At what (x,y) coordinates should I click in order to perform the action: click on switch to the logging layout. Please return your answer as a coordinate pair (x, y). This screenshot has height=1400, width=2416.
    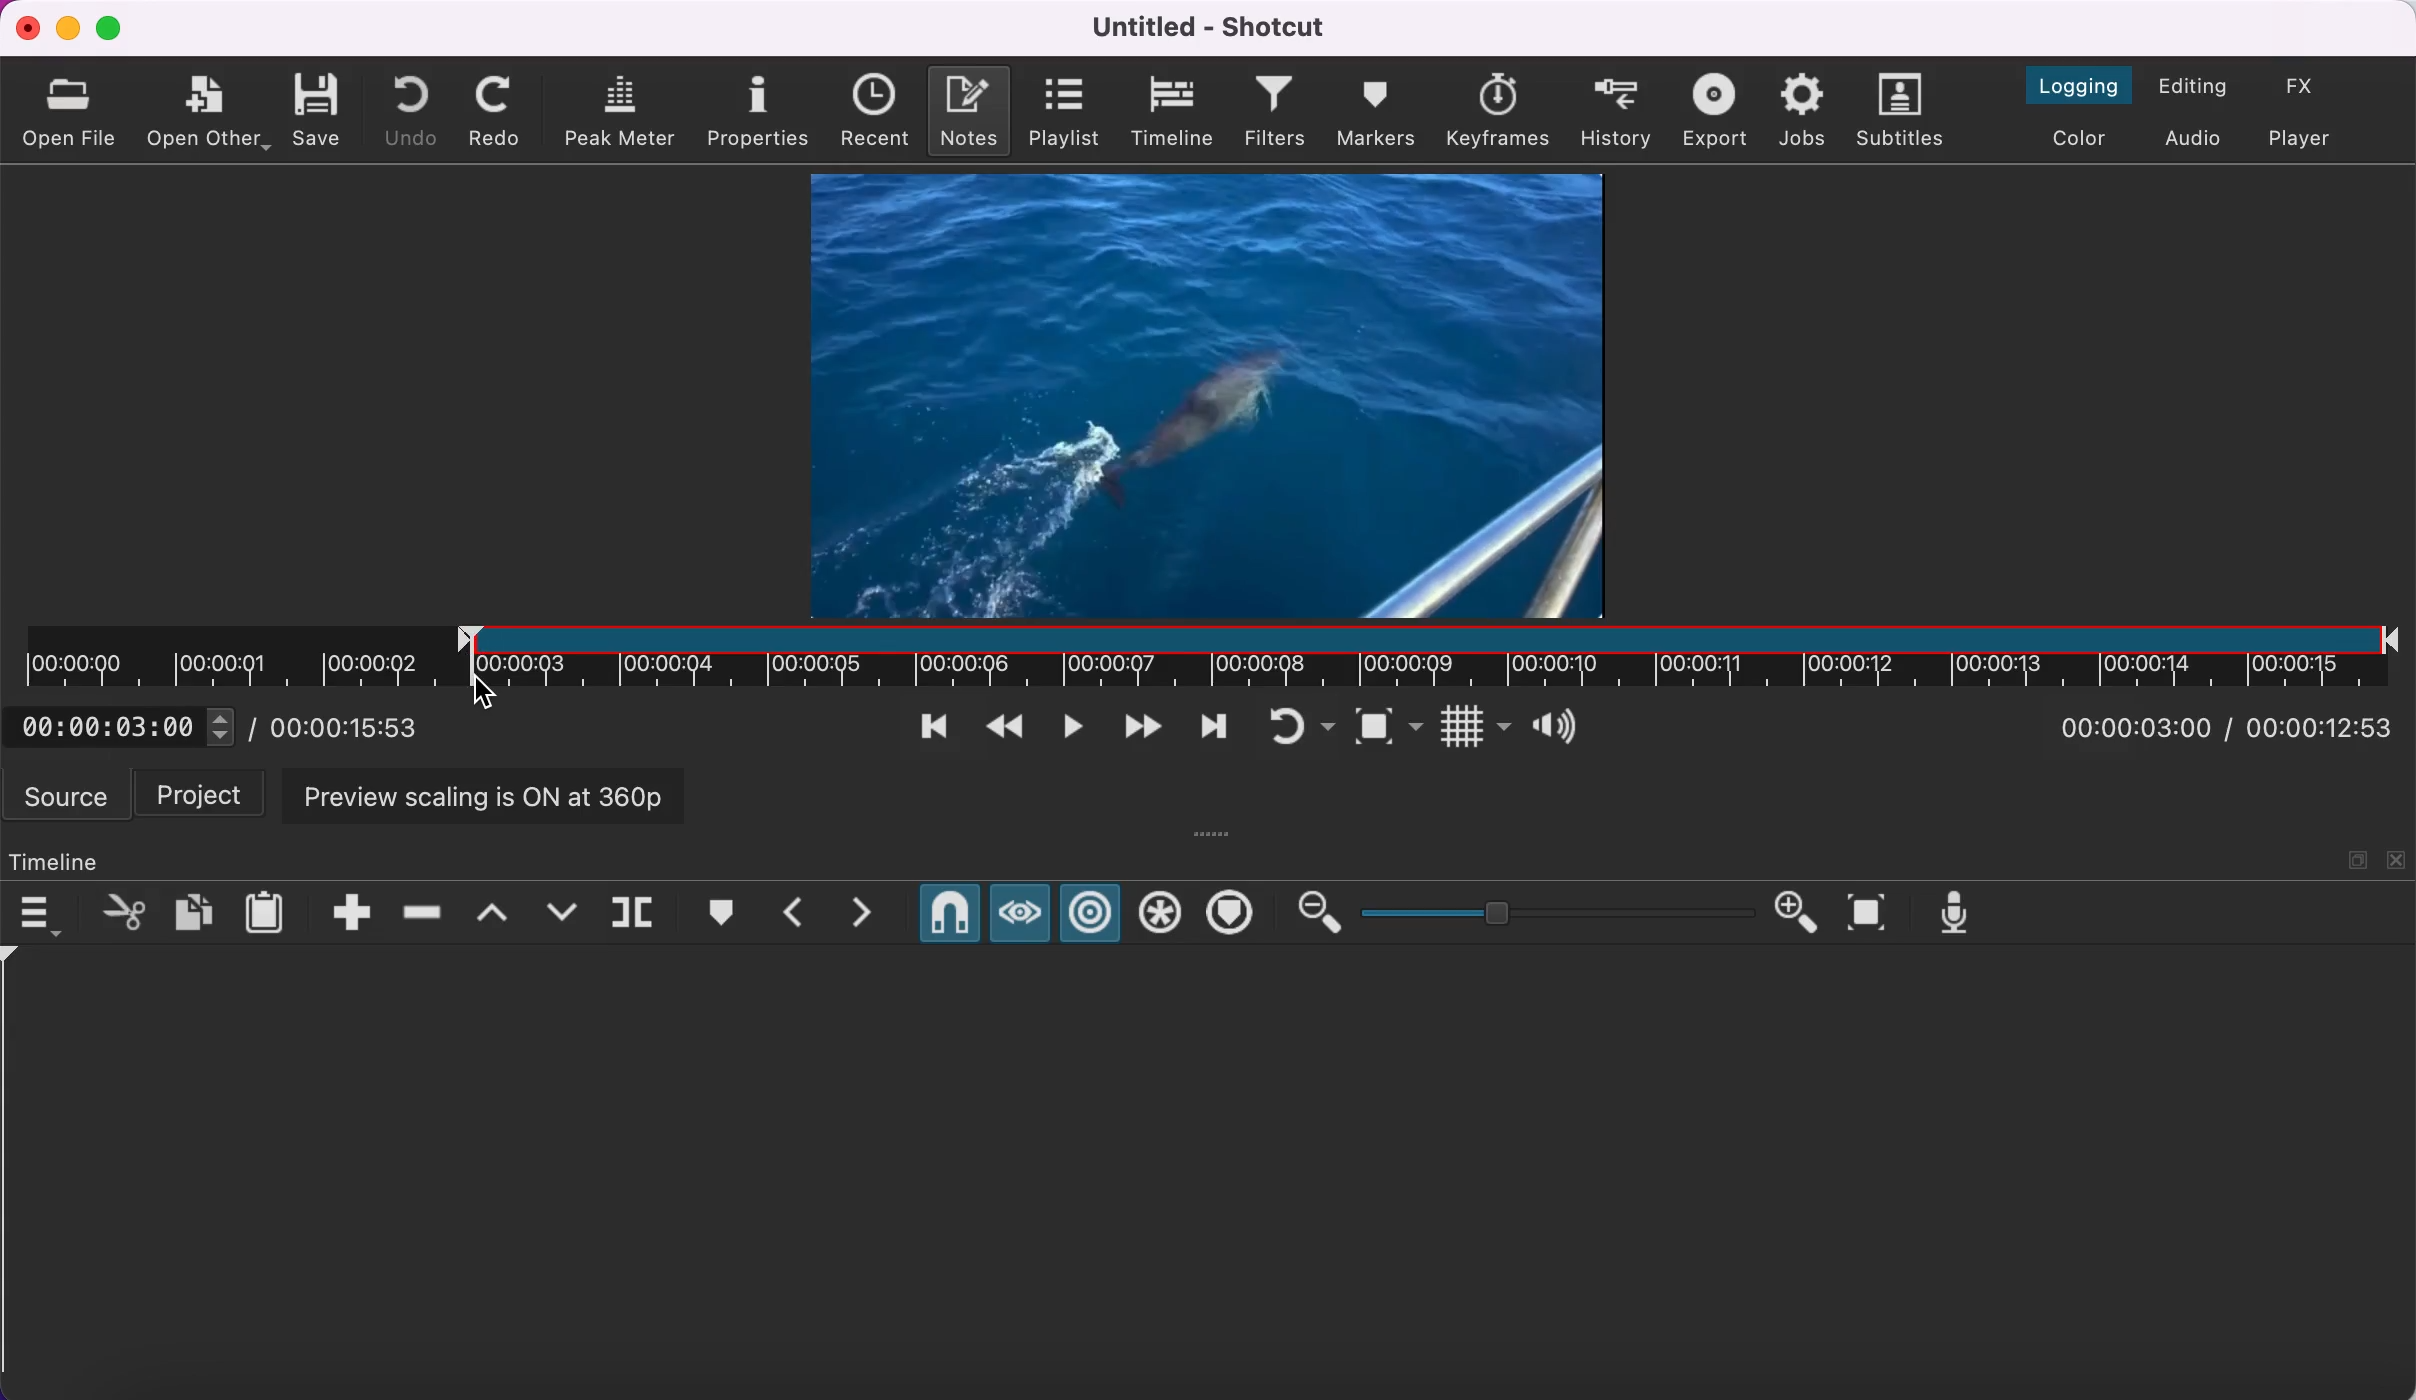
    Looking at the image, I should click on (2084, 85).